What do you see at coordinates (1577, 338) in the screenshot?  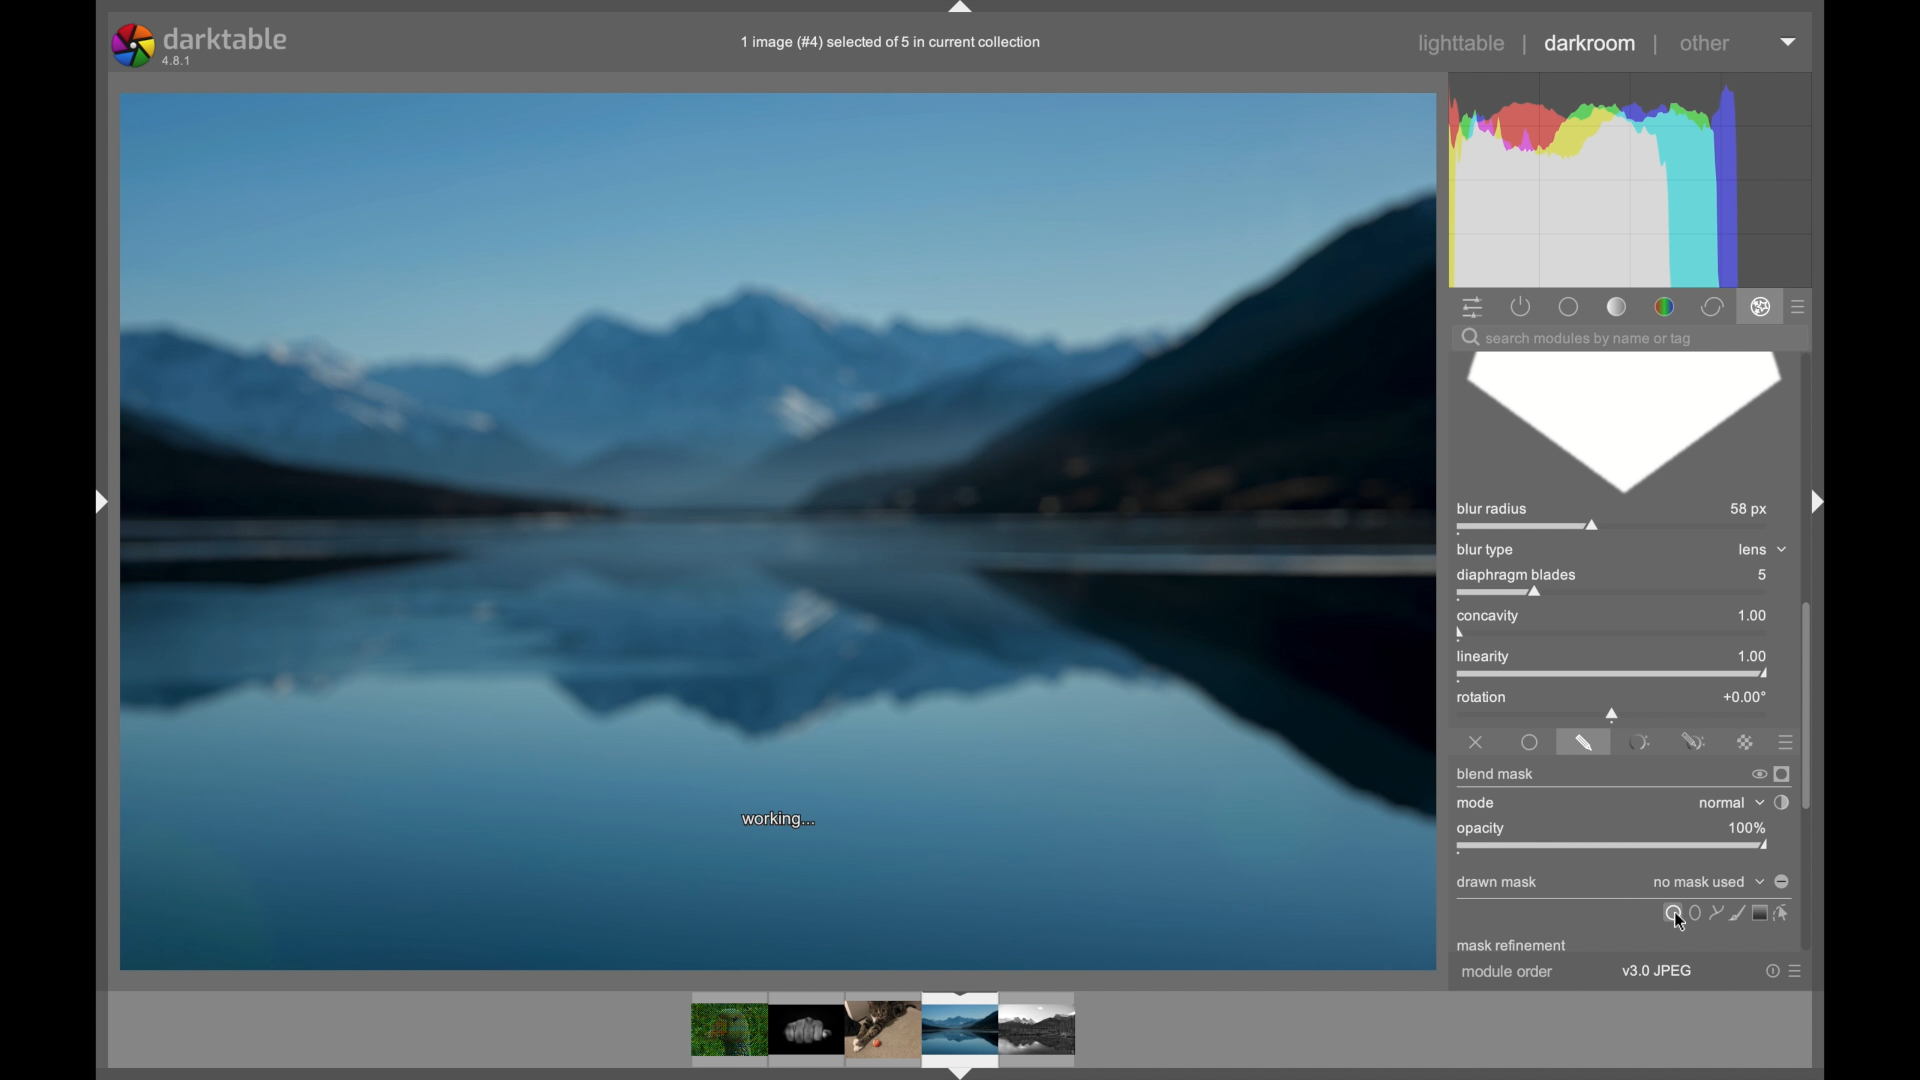 I see `search module by name or tag` at bounding box center [1577, 338].